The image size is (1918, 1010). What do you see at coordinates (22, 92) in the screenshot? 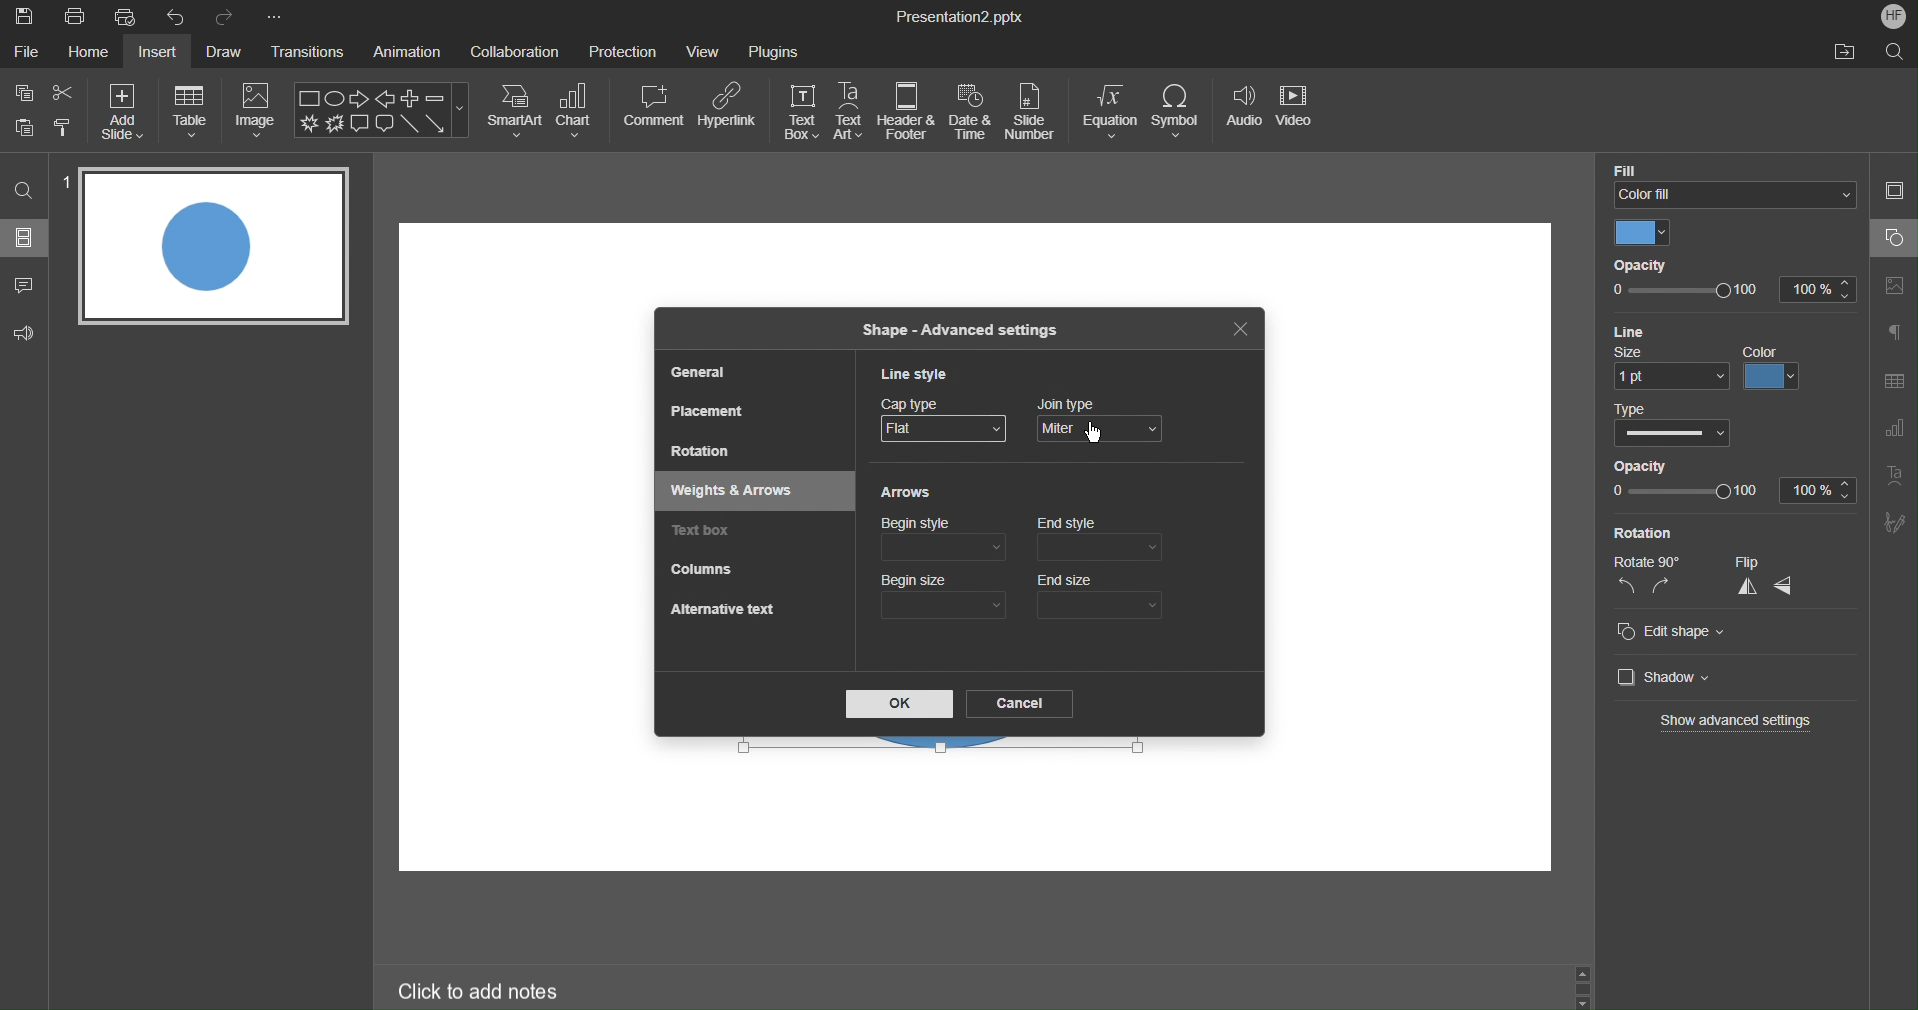
I see `Copy` at bounding box center [22, 92].